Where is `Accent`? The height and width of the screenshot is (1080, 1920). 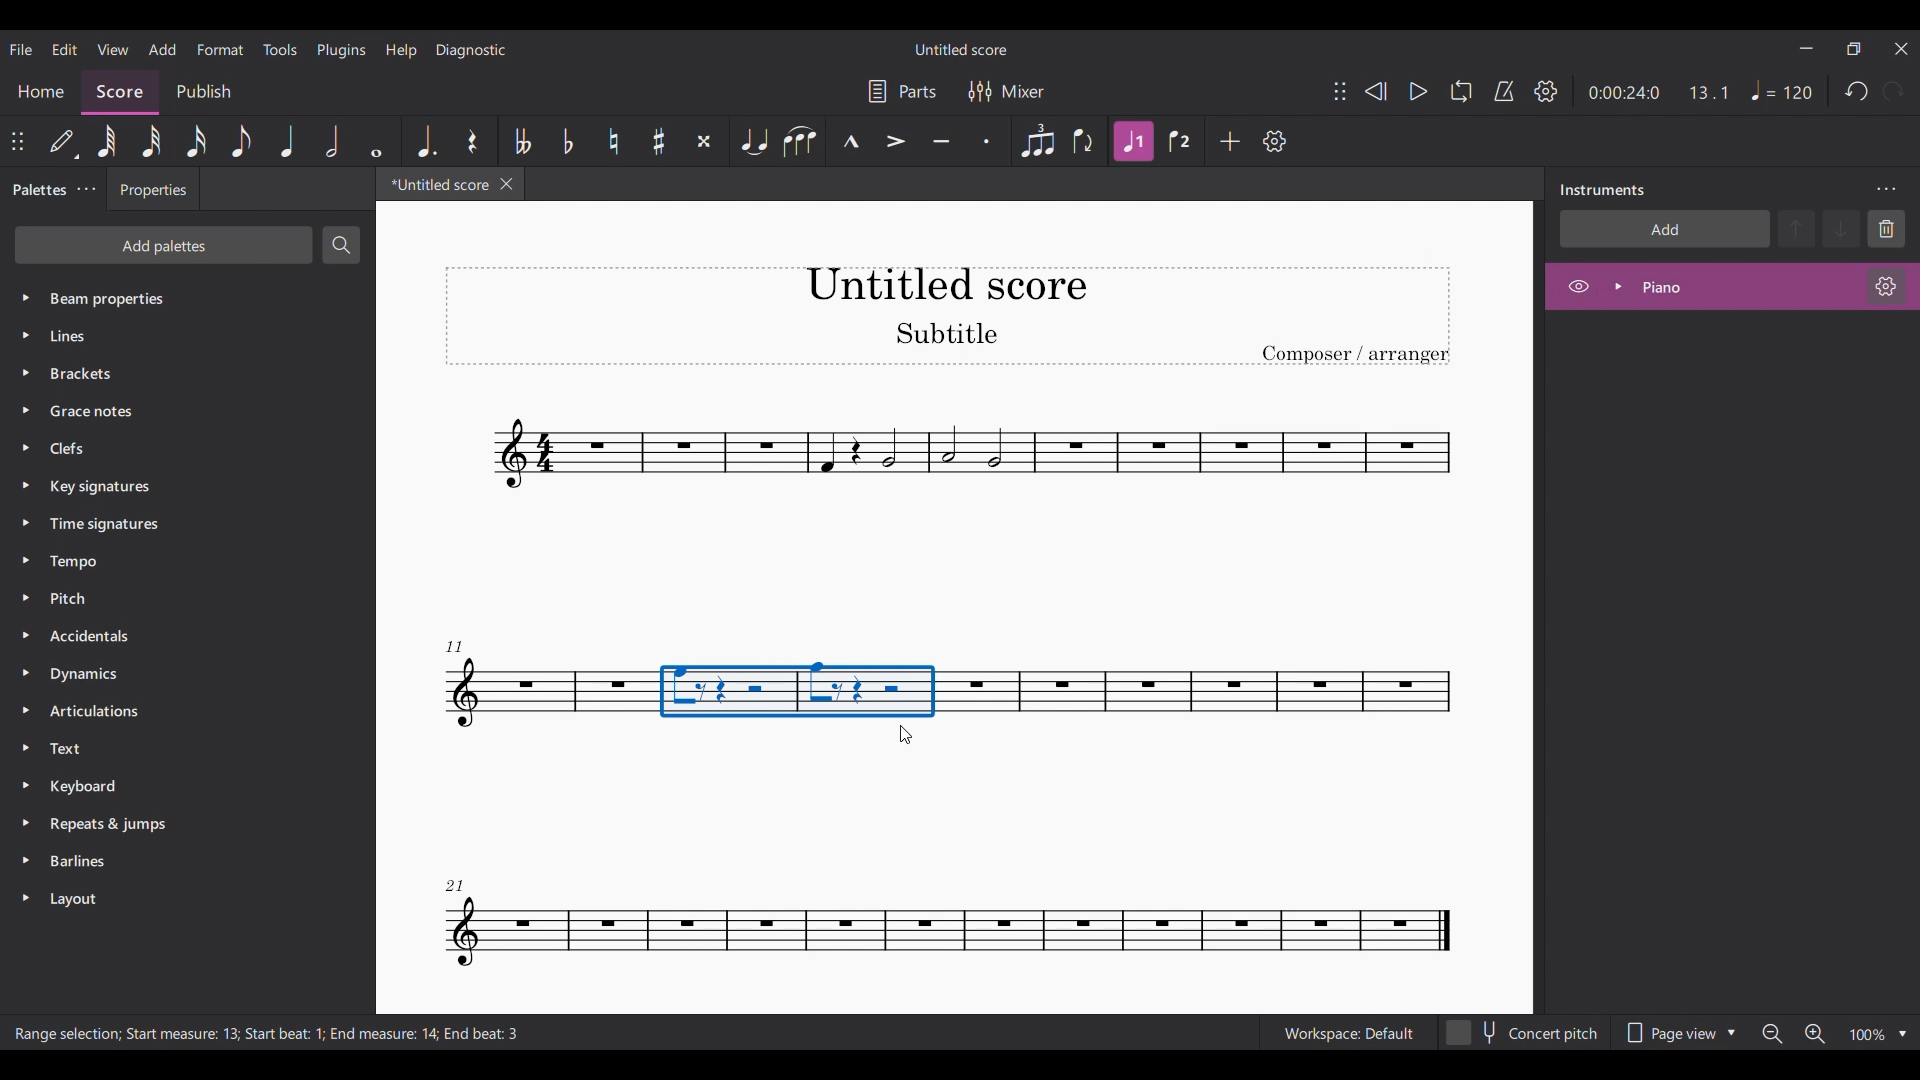
Accent is located at coordinates (895, 142).